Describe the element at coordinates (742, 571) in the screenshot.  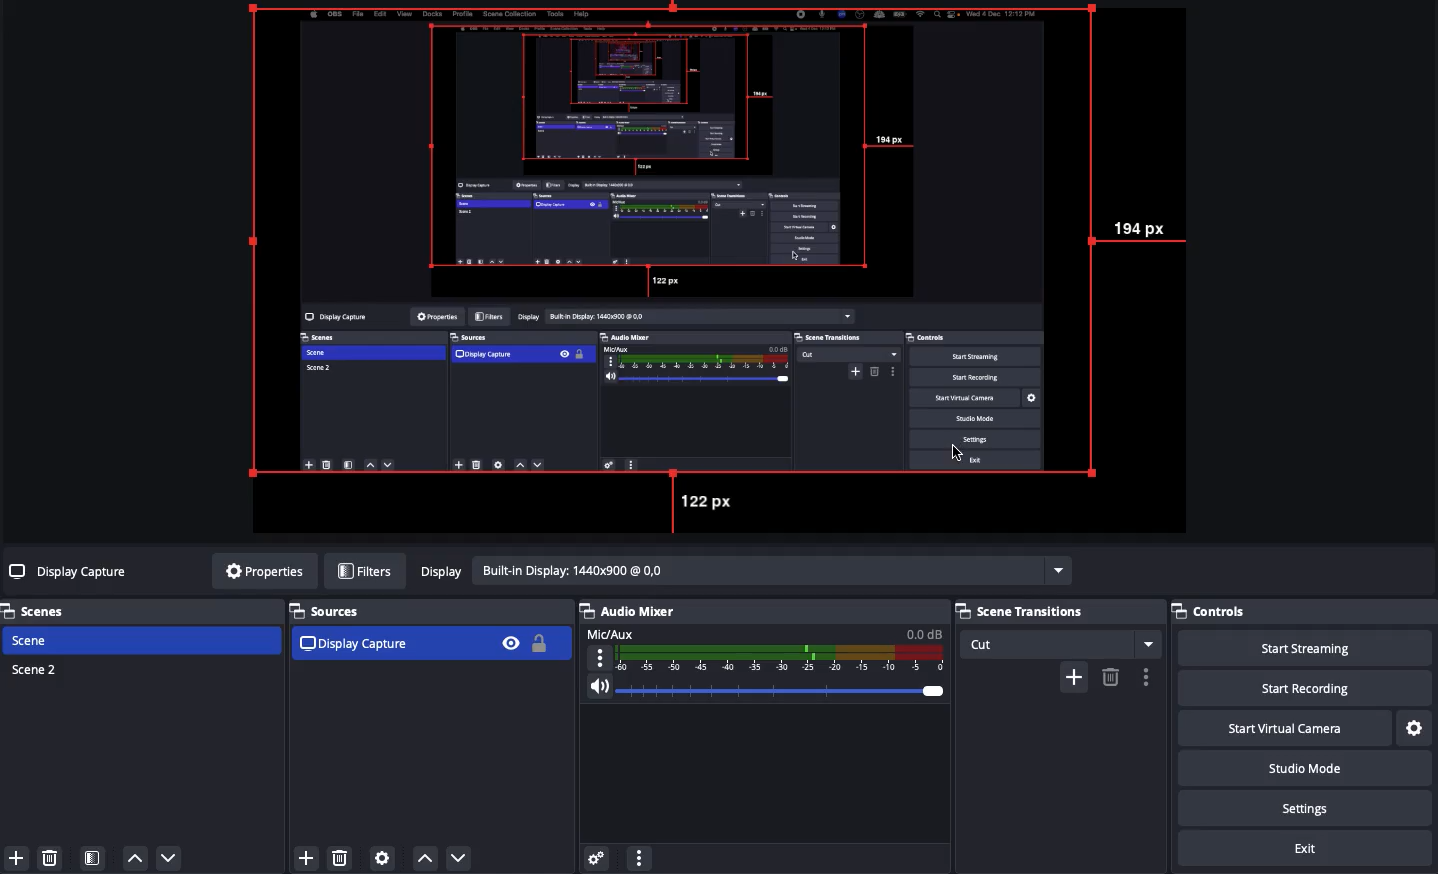
I see `Built-in Display: 1440x900 @ 0,0` at that location.